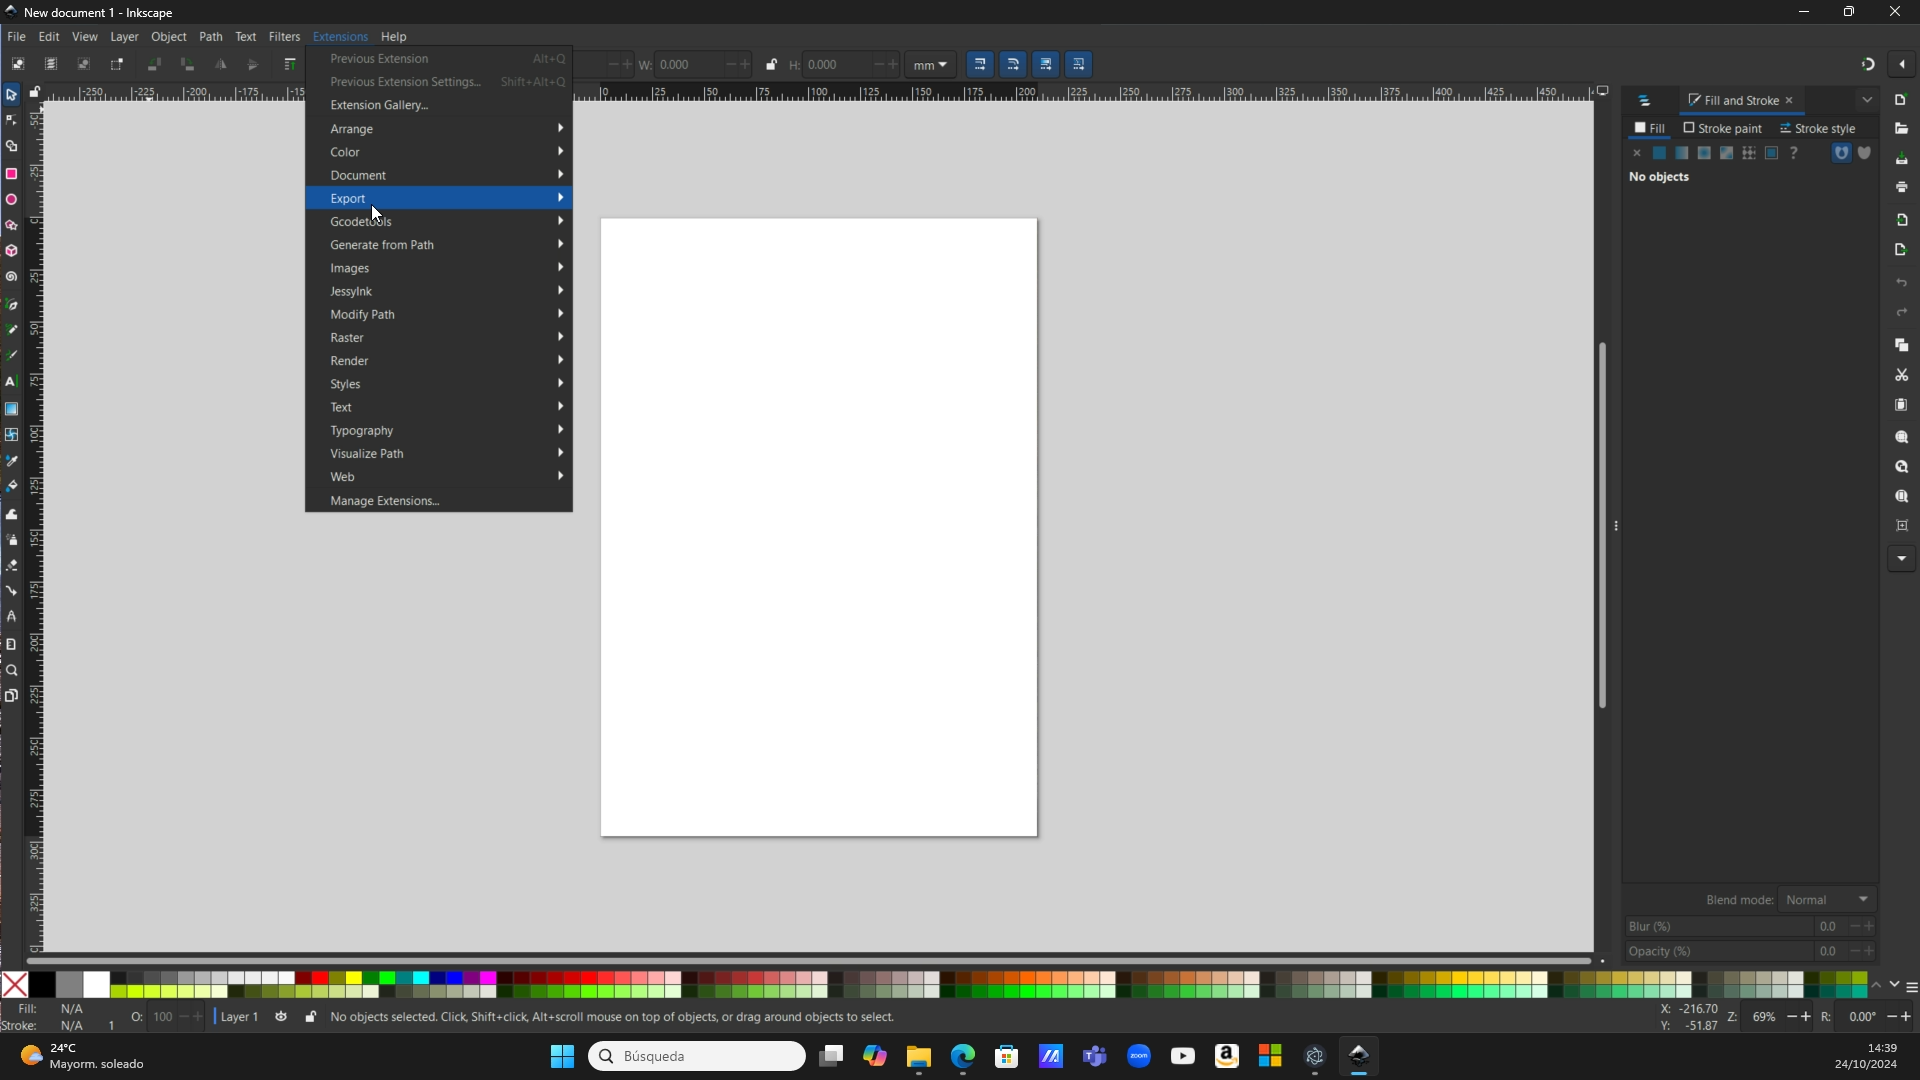  I want to click on Image Shape Customization, so click(948, 65).